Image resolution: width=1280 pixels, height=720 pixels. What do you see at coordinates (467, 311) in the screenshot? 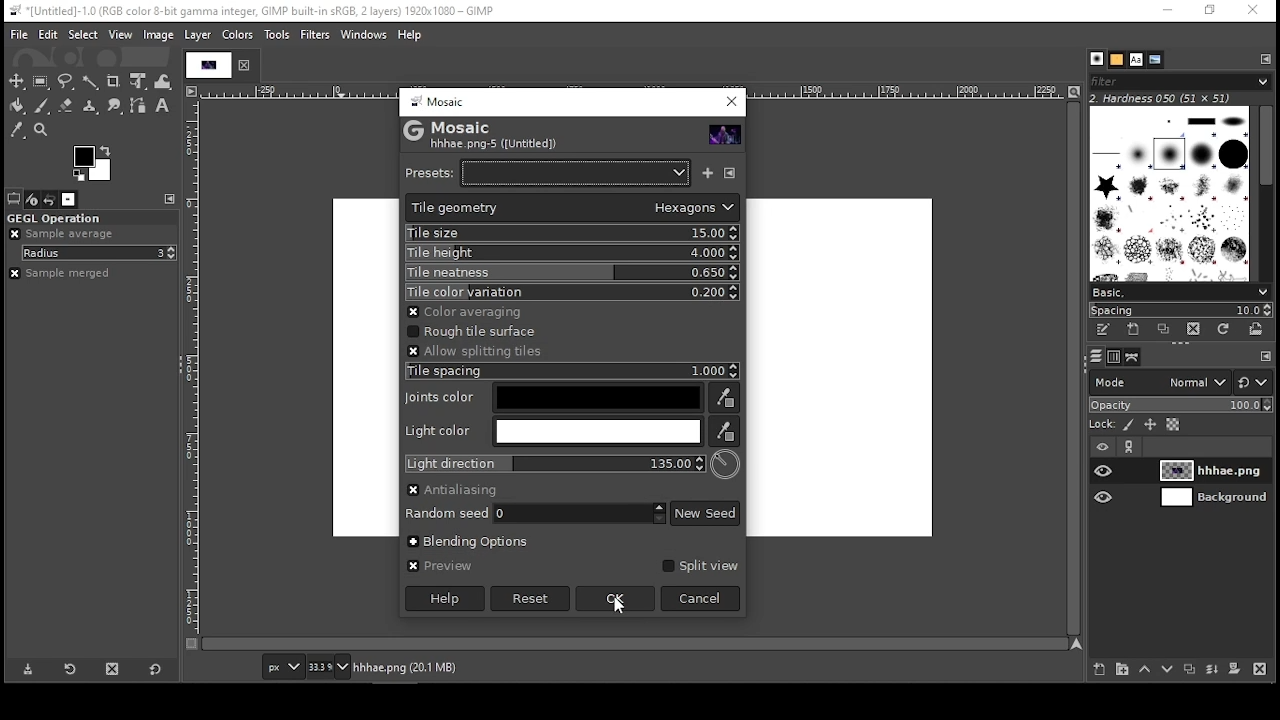
I see `allow splitting tiles` at bounding box center [467, 311].